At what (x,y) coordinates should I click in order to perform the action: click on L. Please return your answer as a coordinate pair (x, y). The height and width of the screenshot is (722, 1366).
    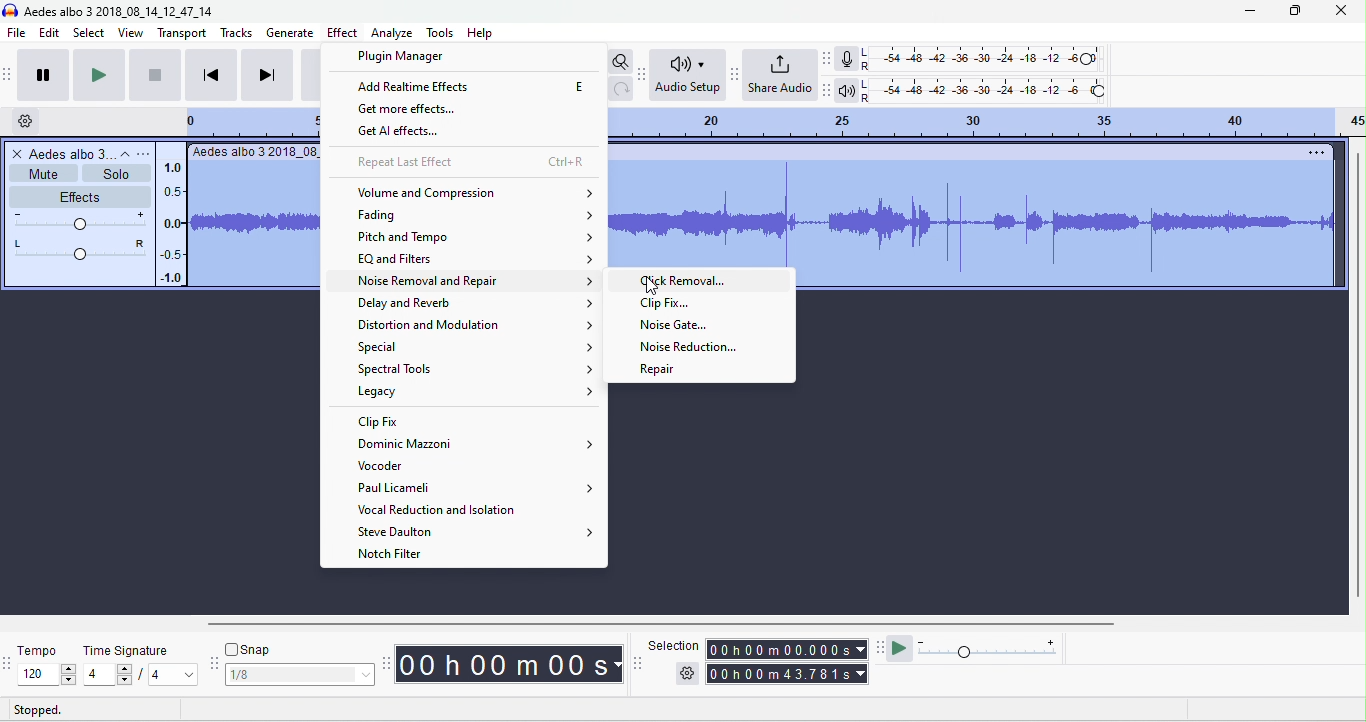
    Looking at the image, I should click on (866, 52).